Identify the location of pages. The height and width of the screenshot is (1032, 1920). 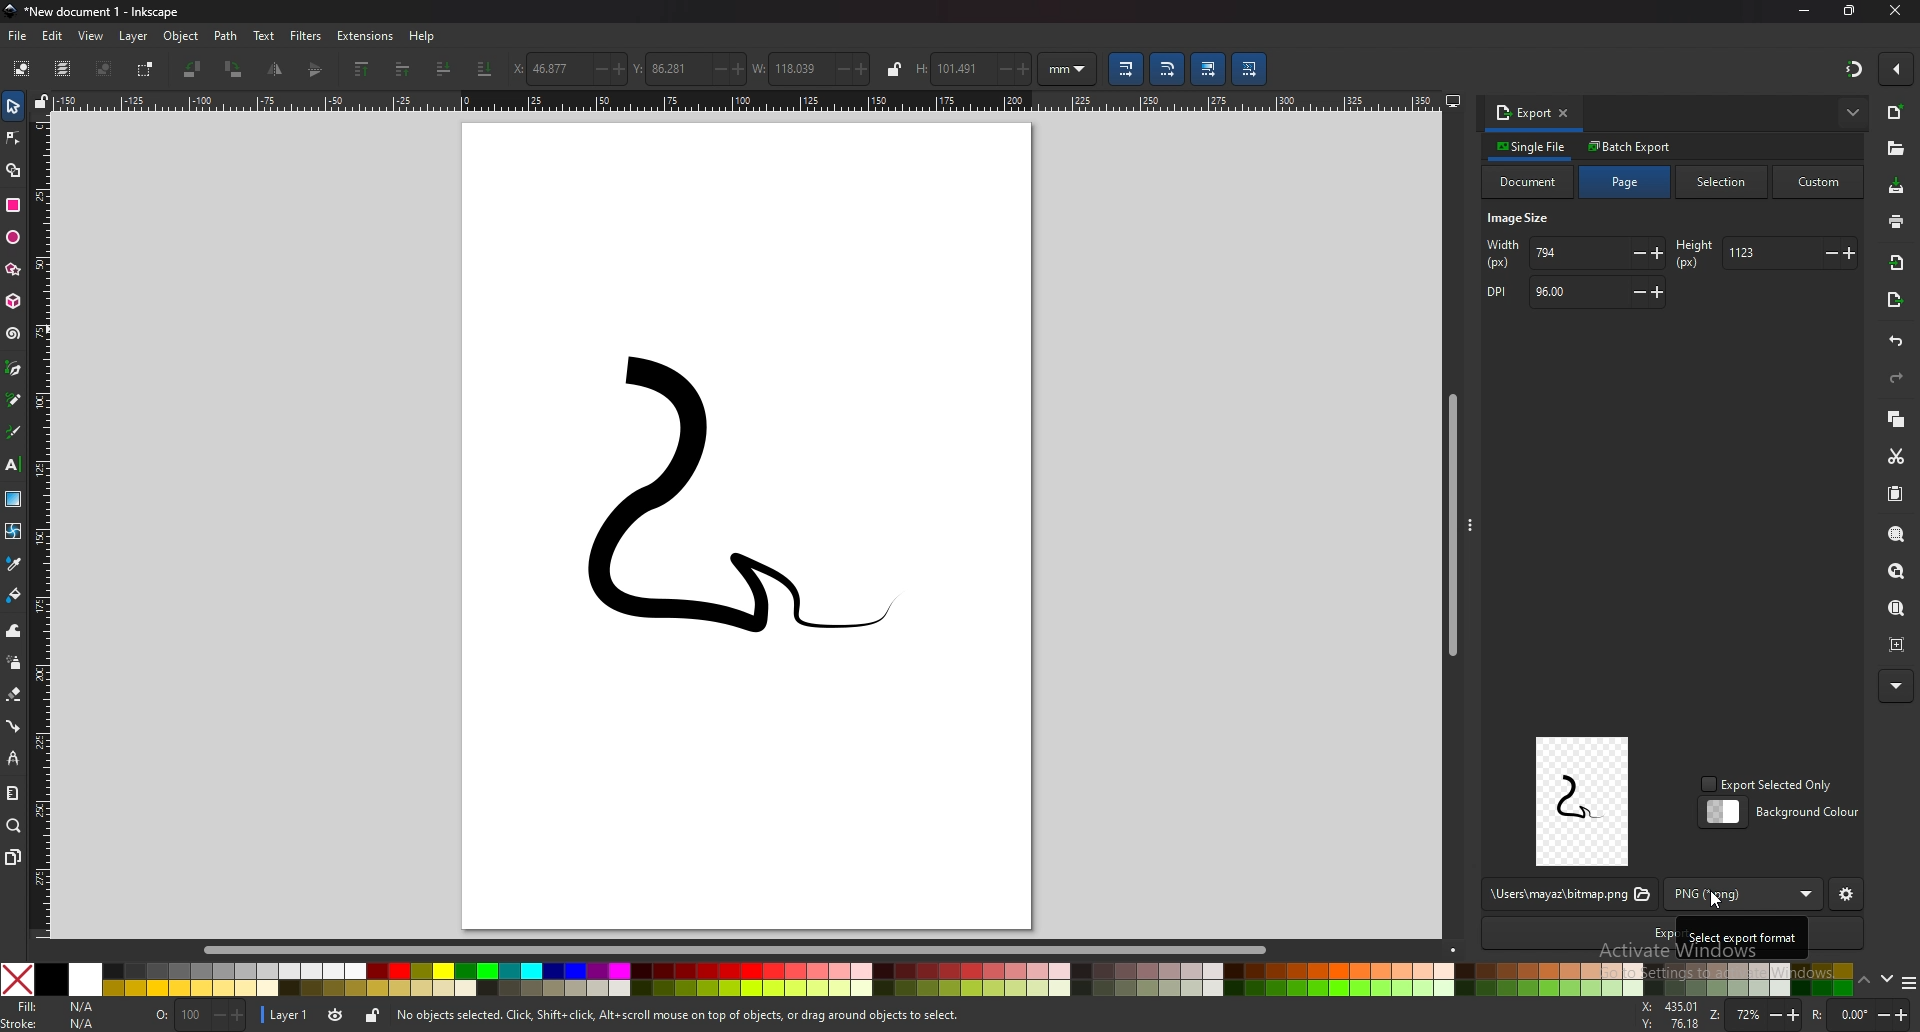
(13, 857).